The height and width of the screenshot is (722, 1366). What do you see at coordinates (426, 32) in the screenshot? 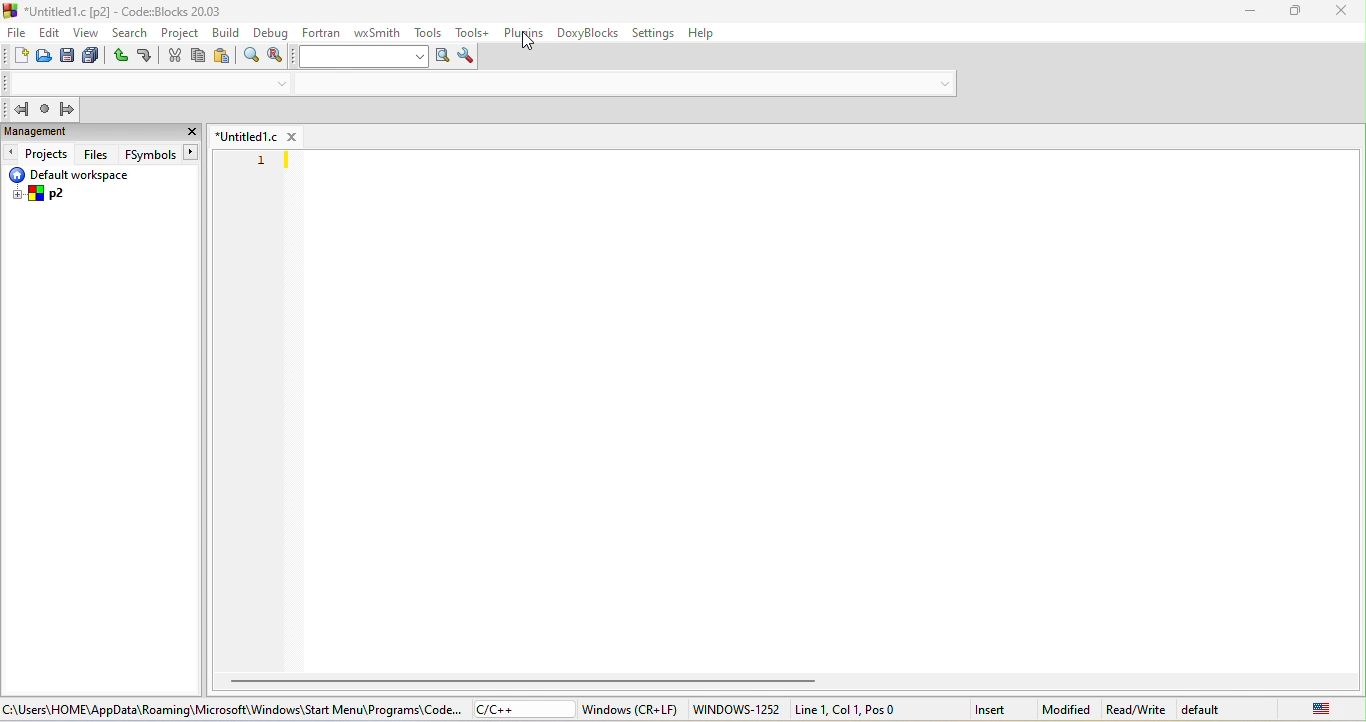
I see `tools` at bounding box center [426, 32].